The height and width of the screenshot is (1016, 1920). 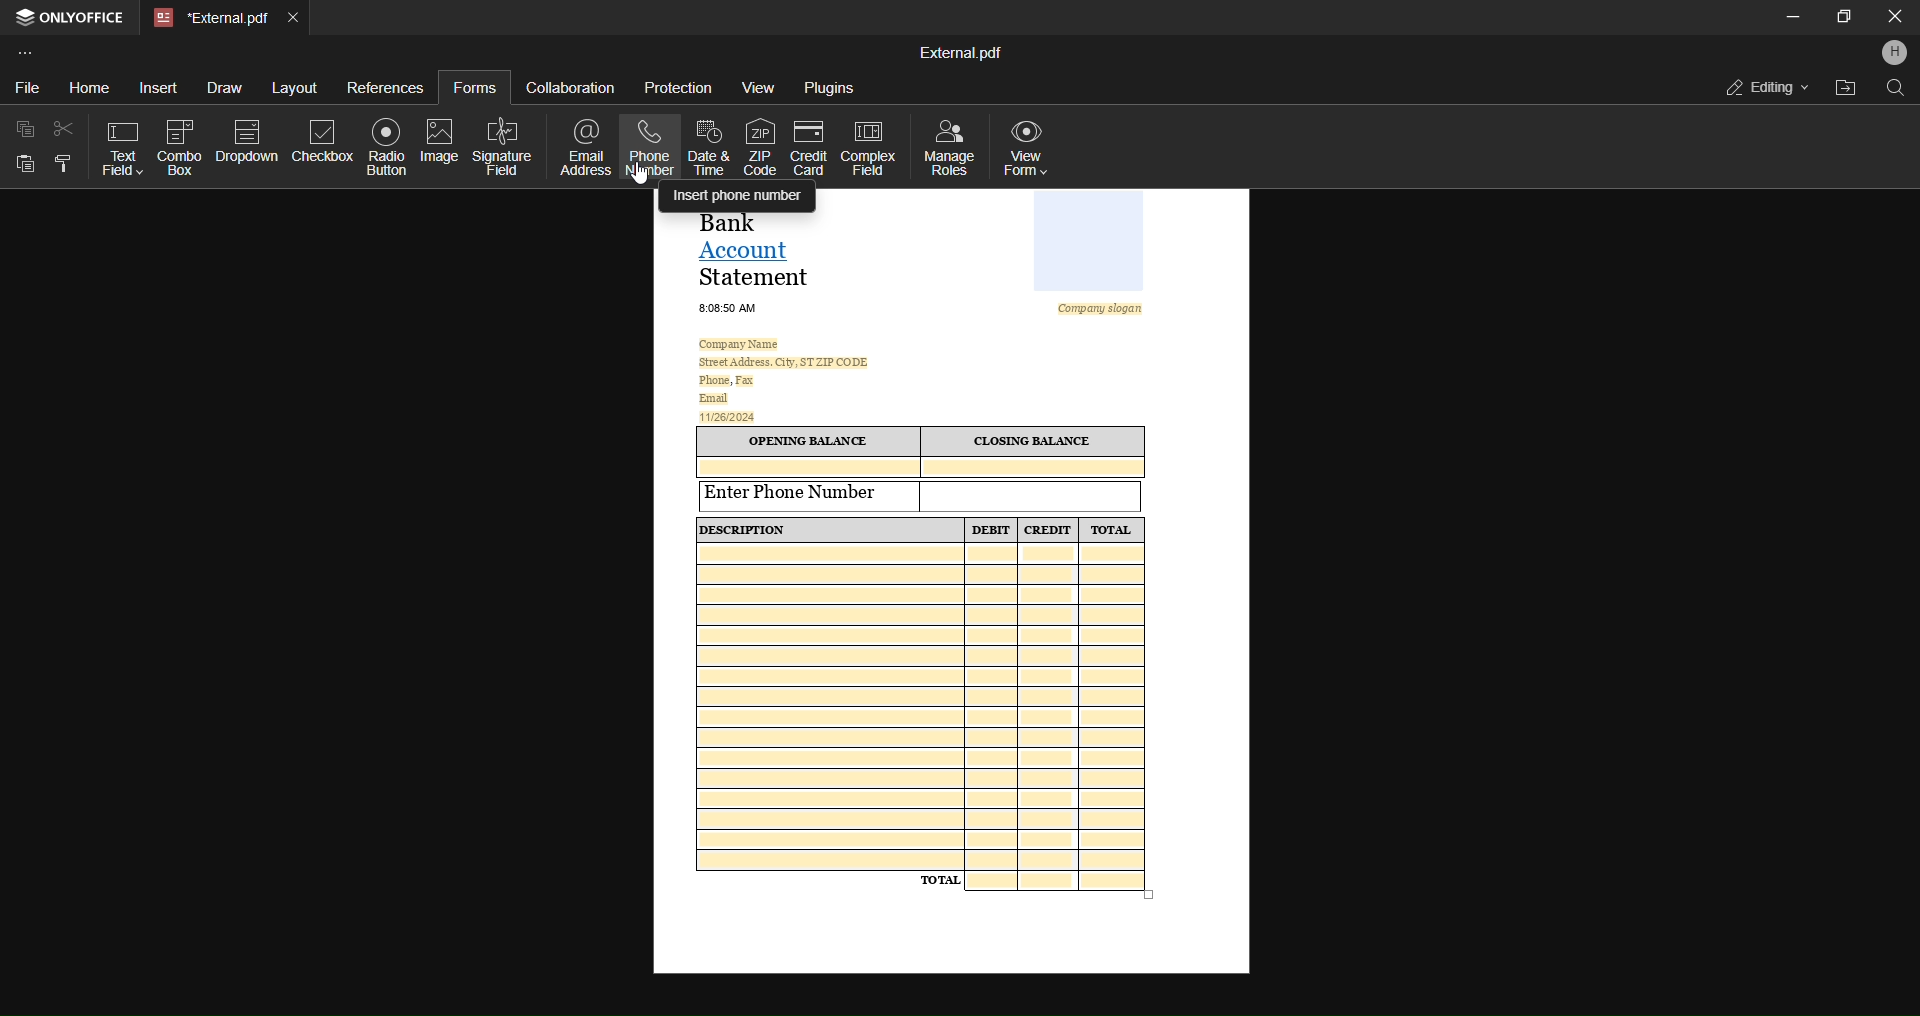 What do you see at coordinates (291, 18) in the screenshot?
I see `close tab` at bounding box center [291, 18].